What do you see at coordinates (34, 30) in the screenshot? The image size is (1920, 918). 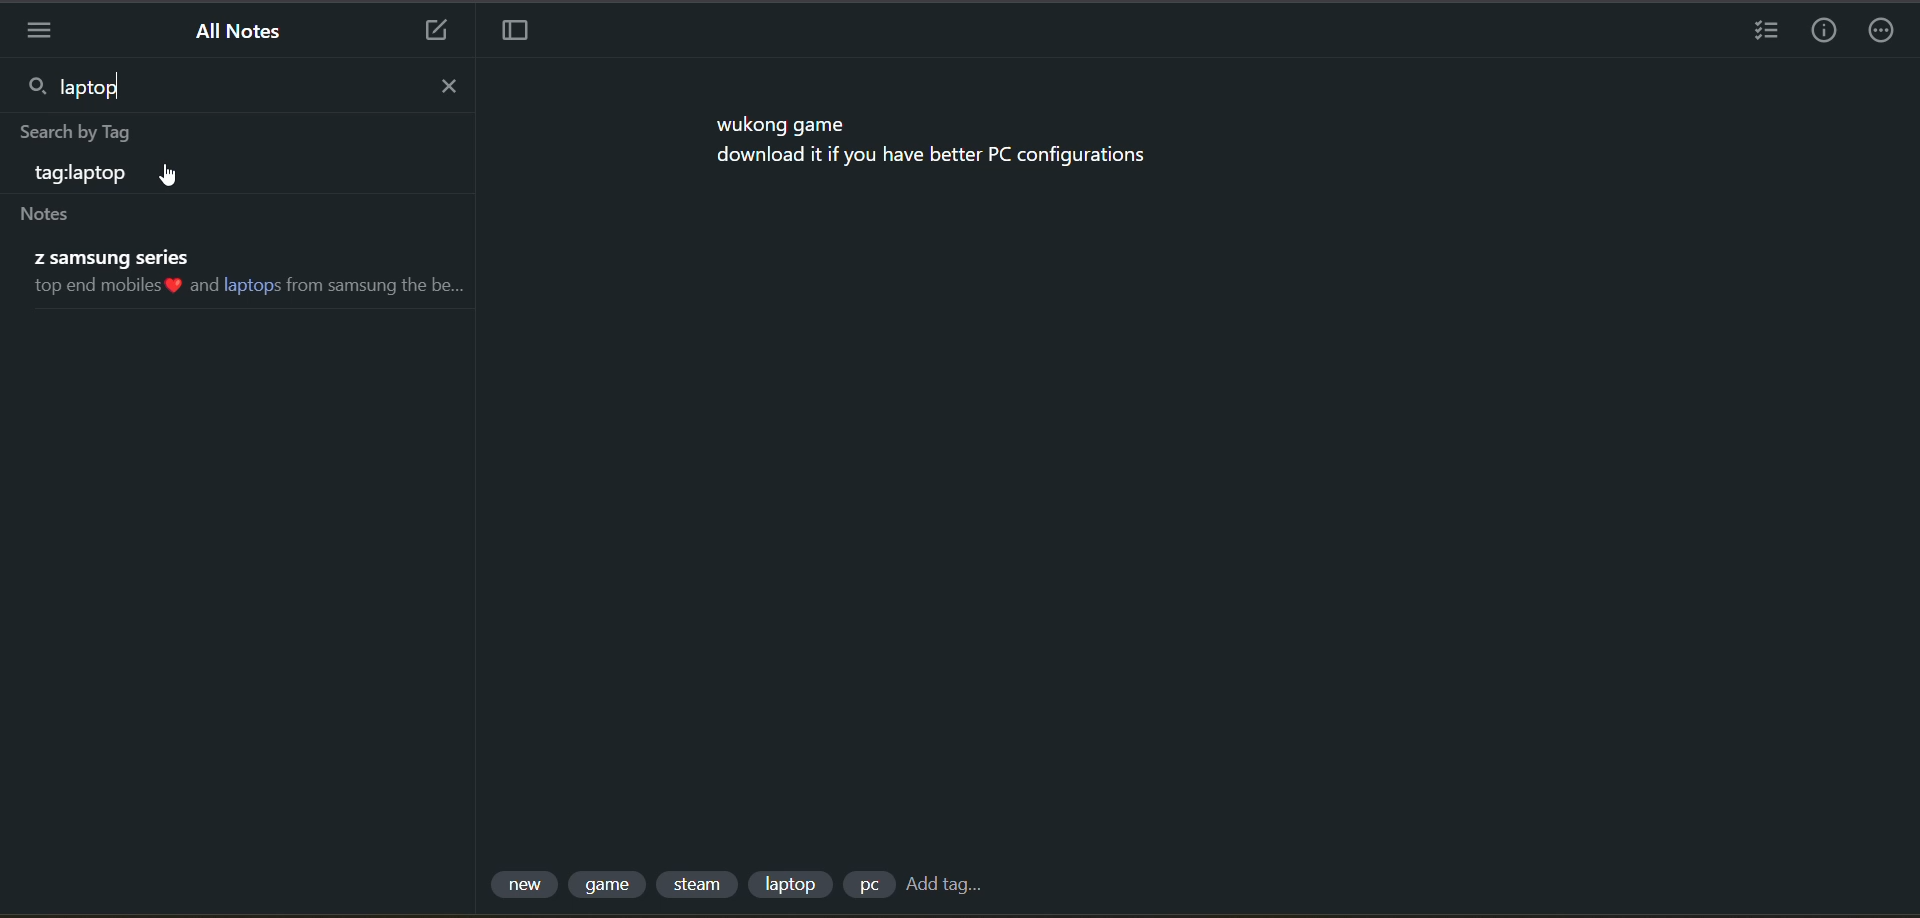 I see `menu` at bounding box center [34, 30].